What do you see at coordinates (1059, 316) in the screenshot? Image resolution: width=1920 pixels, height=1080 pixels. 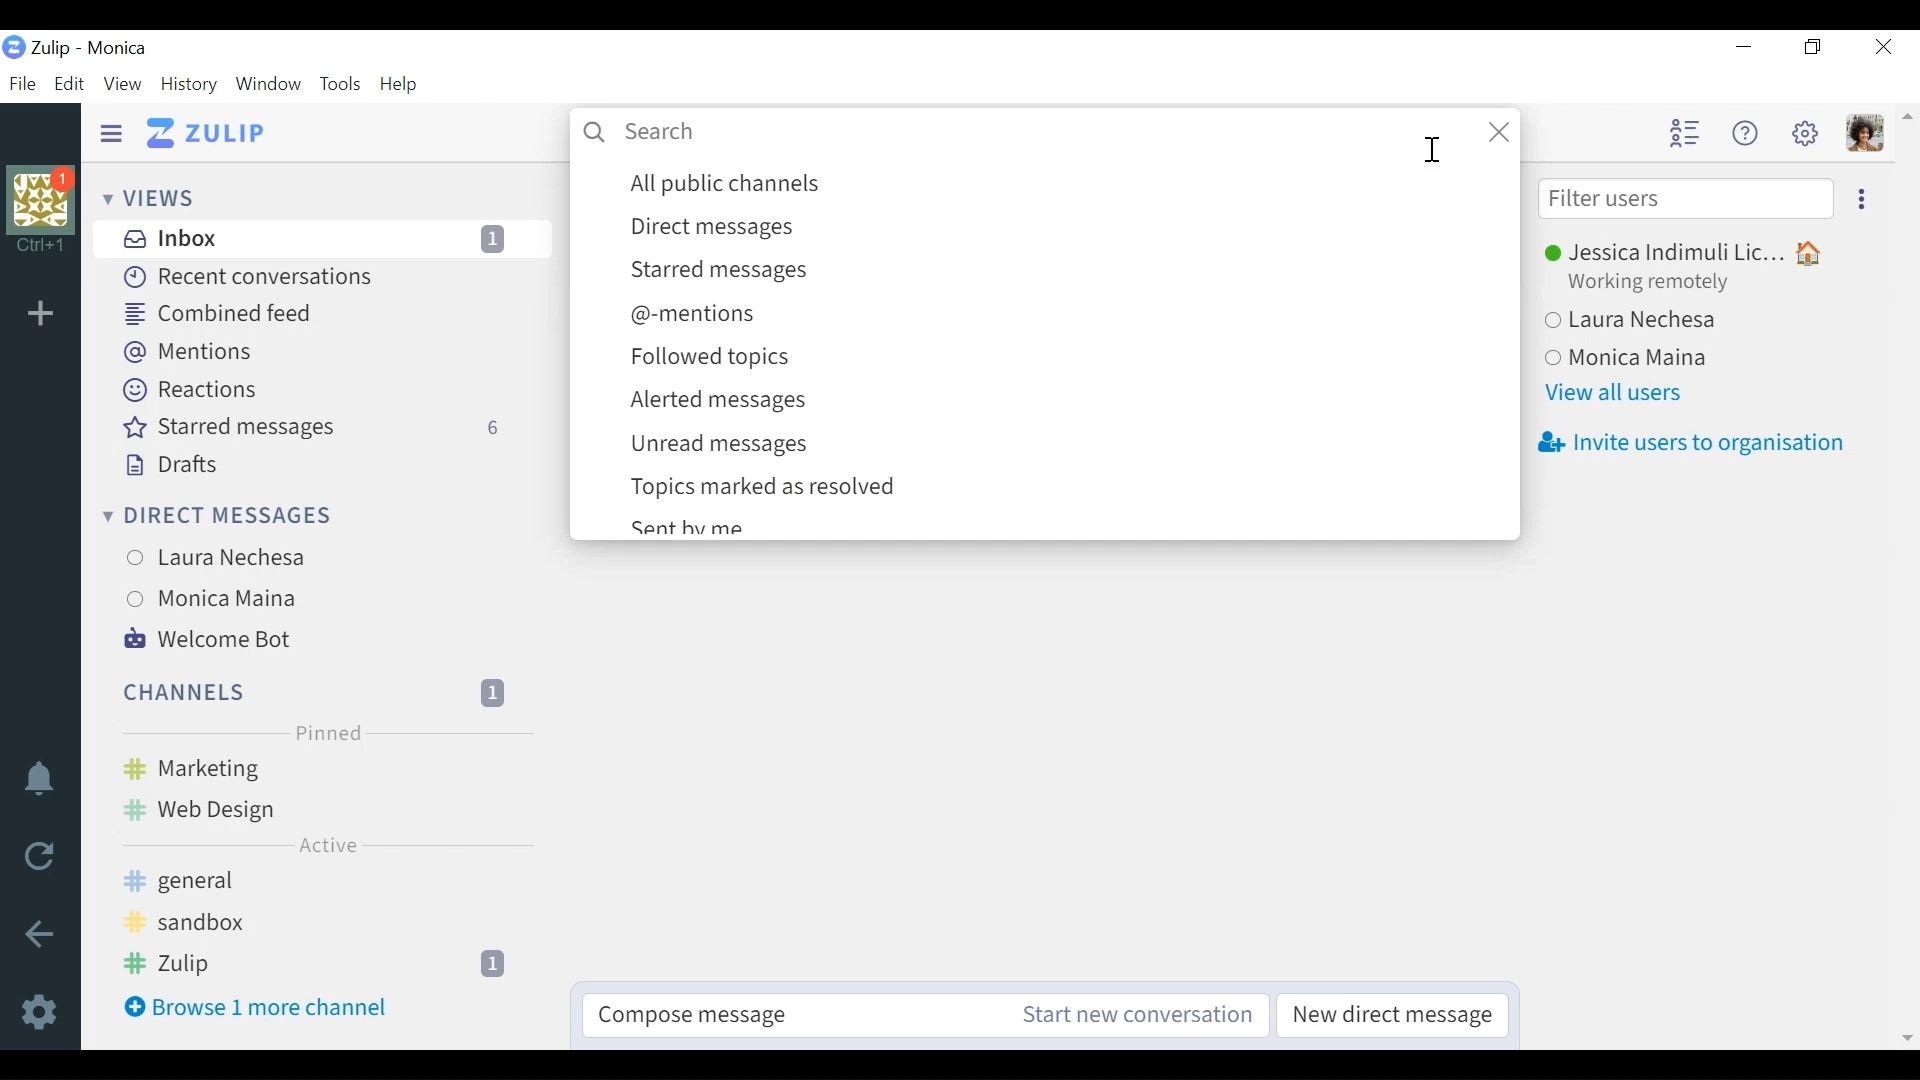 I see `@-mentions` at bounding box center [1059, 316].